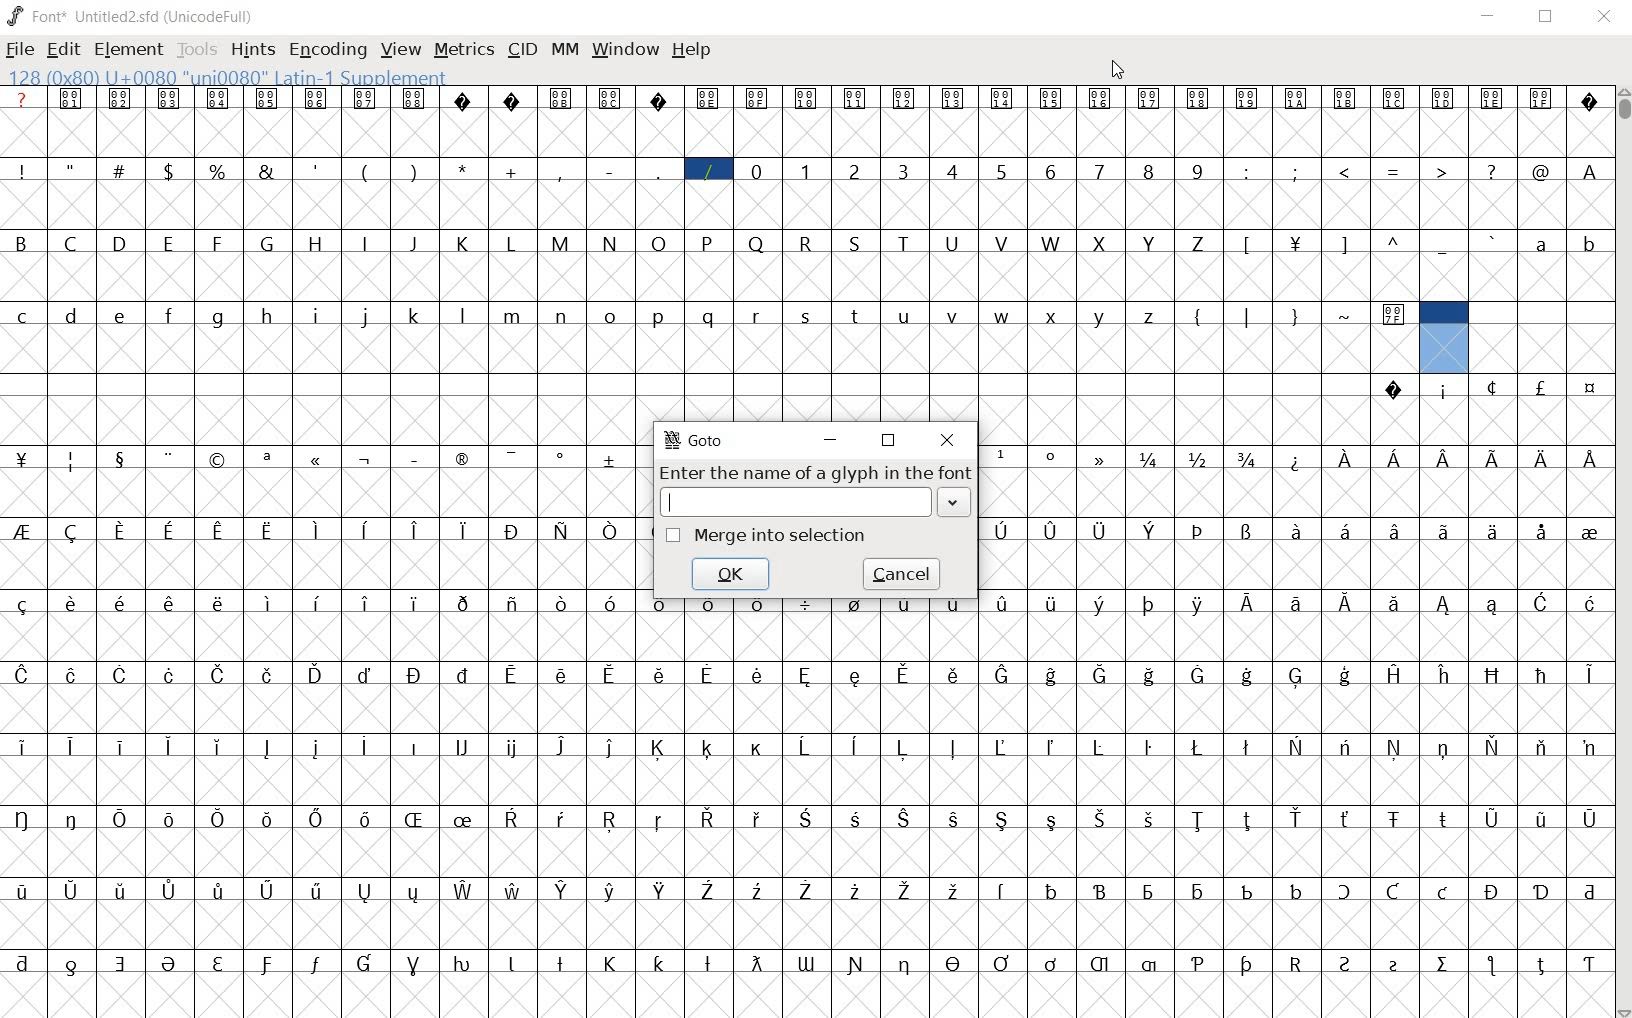 The width and height of the screenshot is (1632, 1018). What do you see at coordinates (856, 314) in the screenshot?
I see `t` at bounding box center [856, 314].